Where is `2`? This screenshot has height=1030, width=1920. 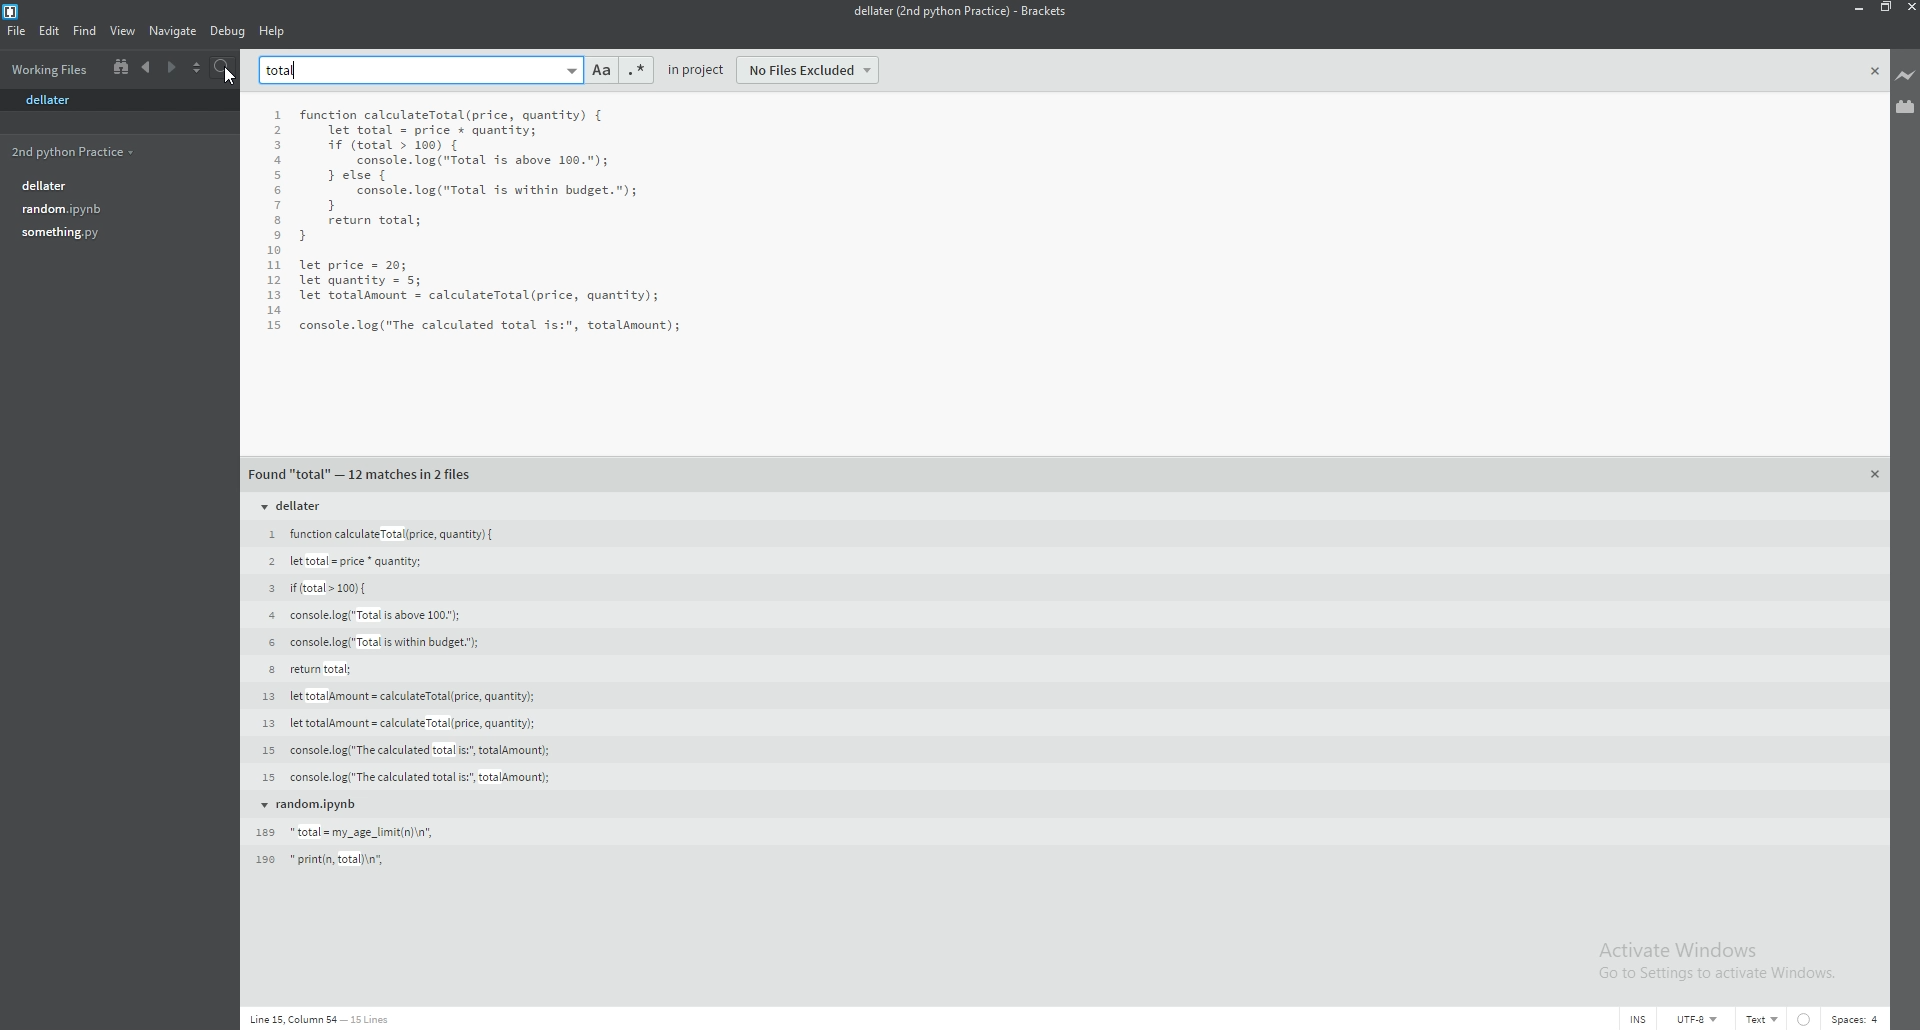 2 is located at coordinates (276, 131).